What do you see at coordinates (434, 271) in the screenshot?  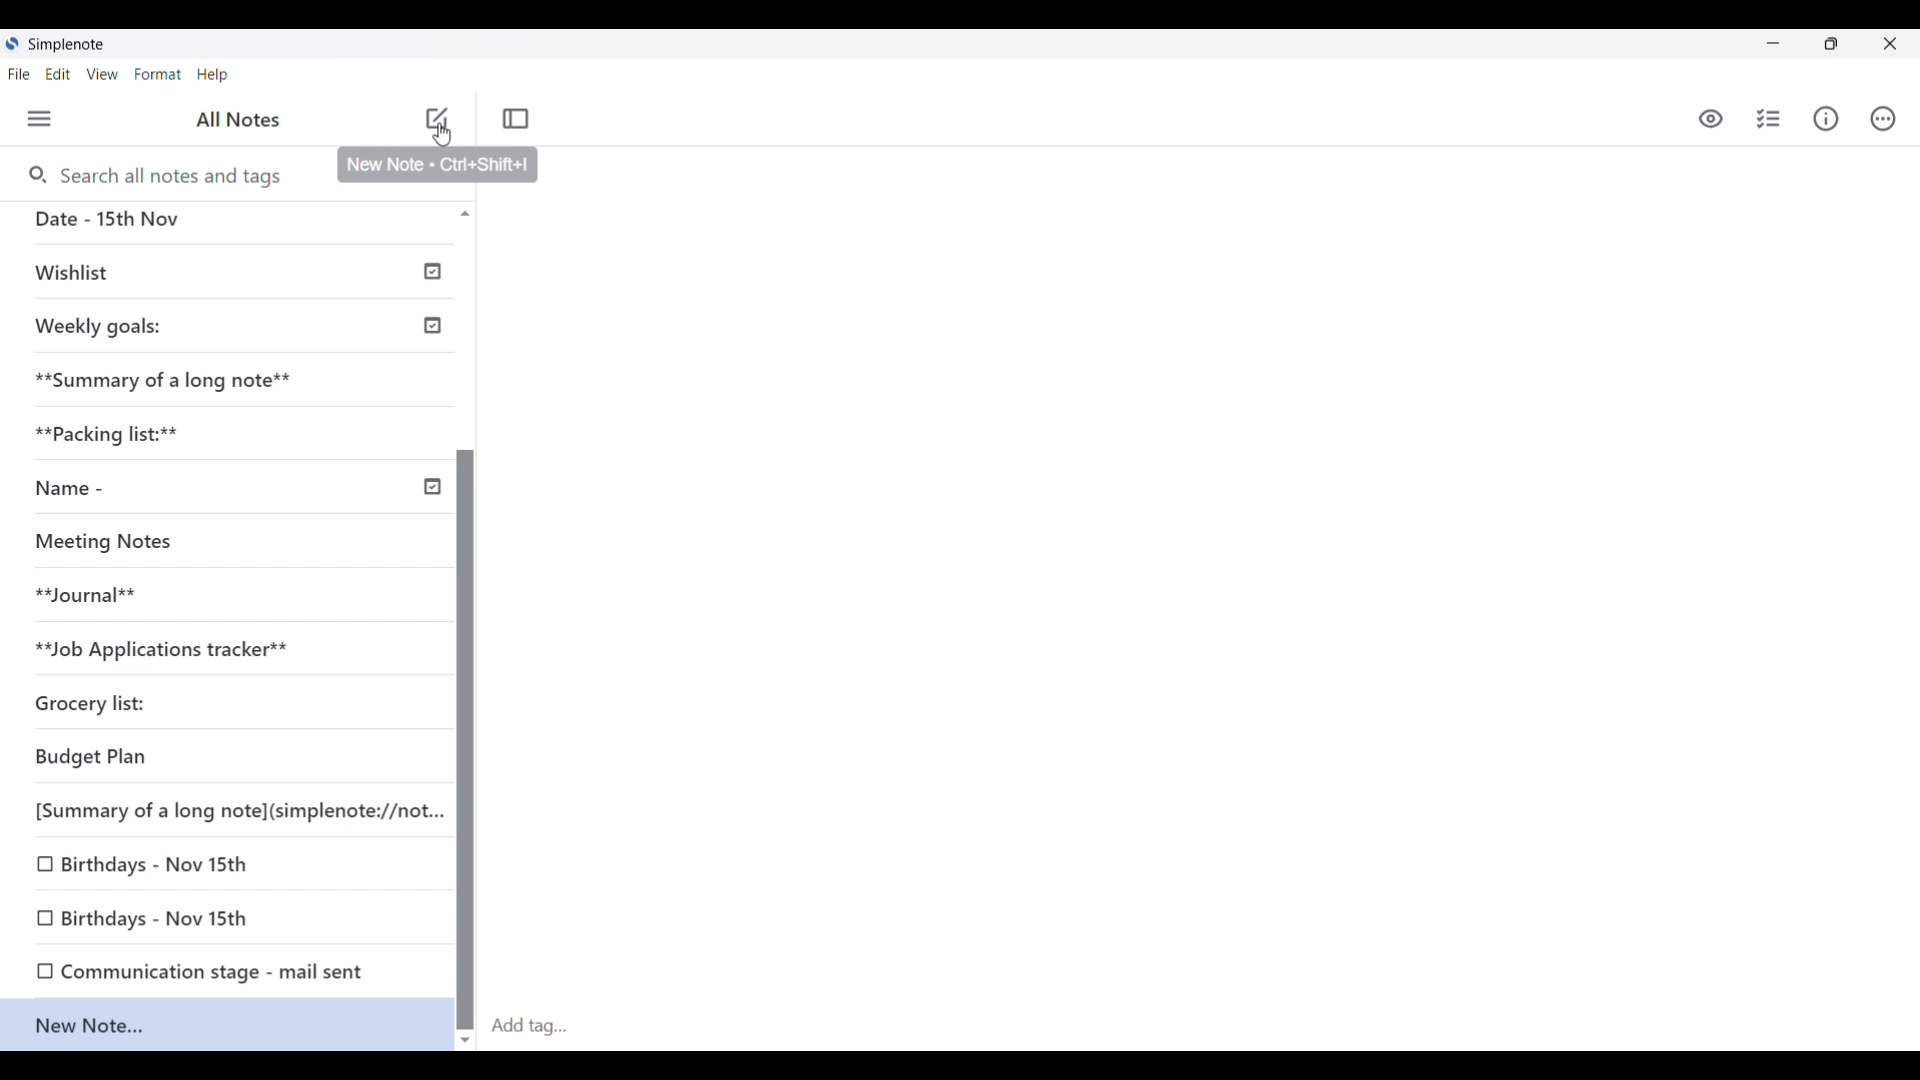 I see `timeline` at bounding box center [434, 271].